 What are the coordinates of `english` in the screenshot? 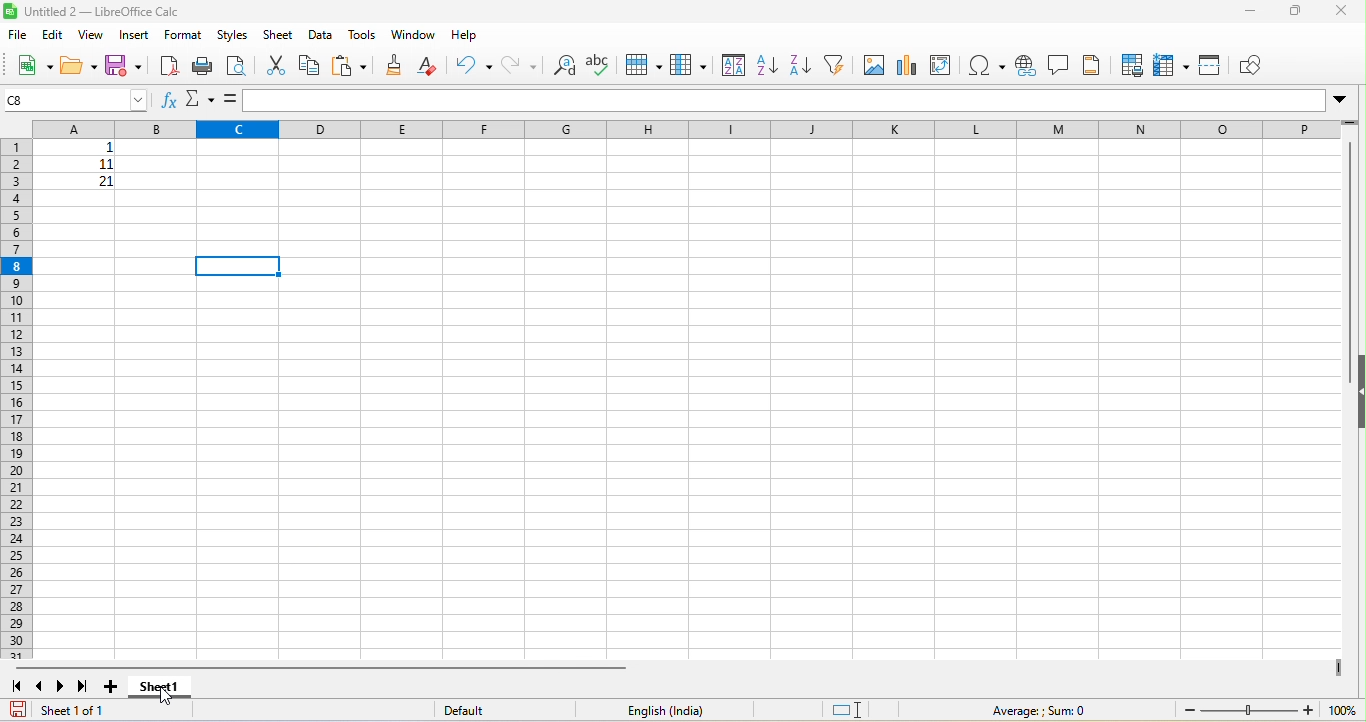 It's located at (678, 710).